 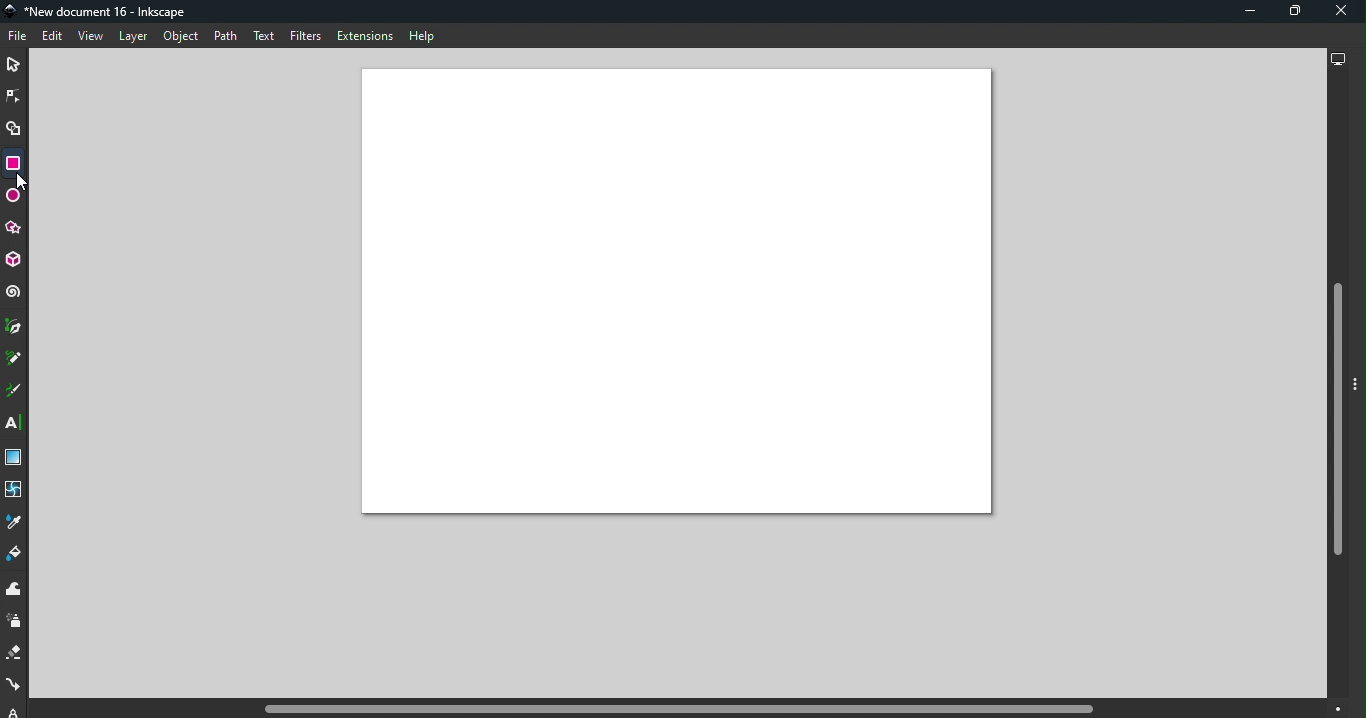 What do you see at coordinates (133, 38) in the screenshot?
I see `Layer` at bounding box center [133, 38].